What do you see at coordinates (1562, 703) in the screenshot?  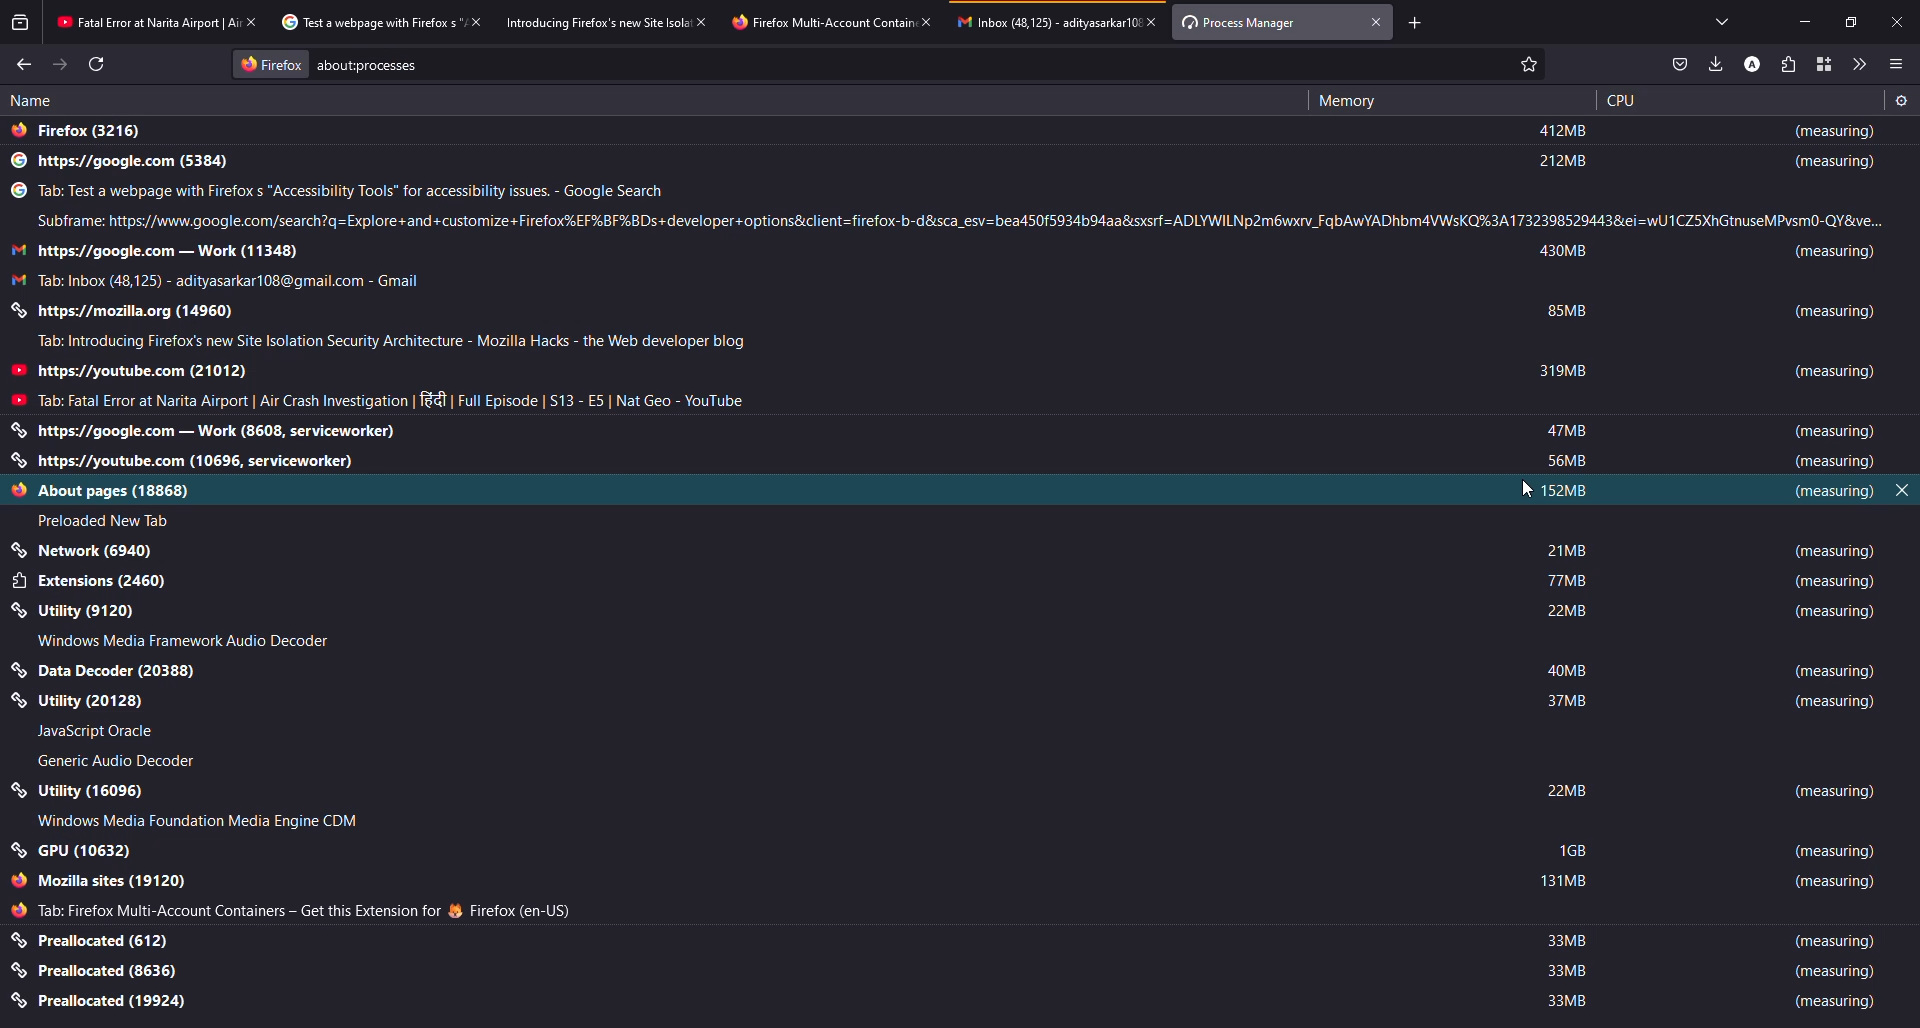 I see `37 mb` at bounding box center [1562, 703].